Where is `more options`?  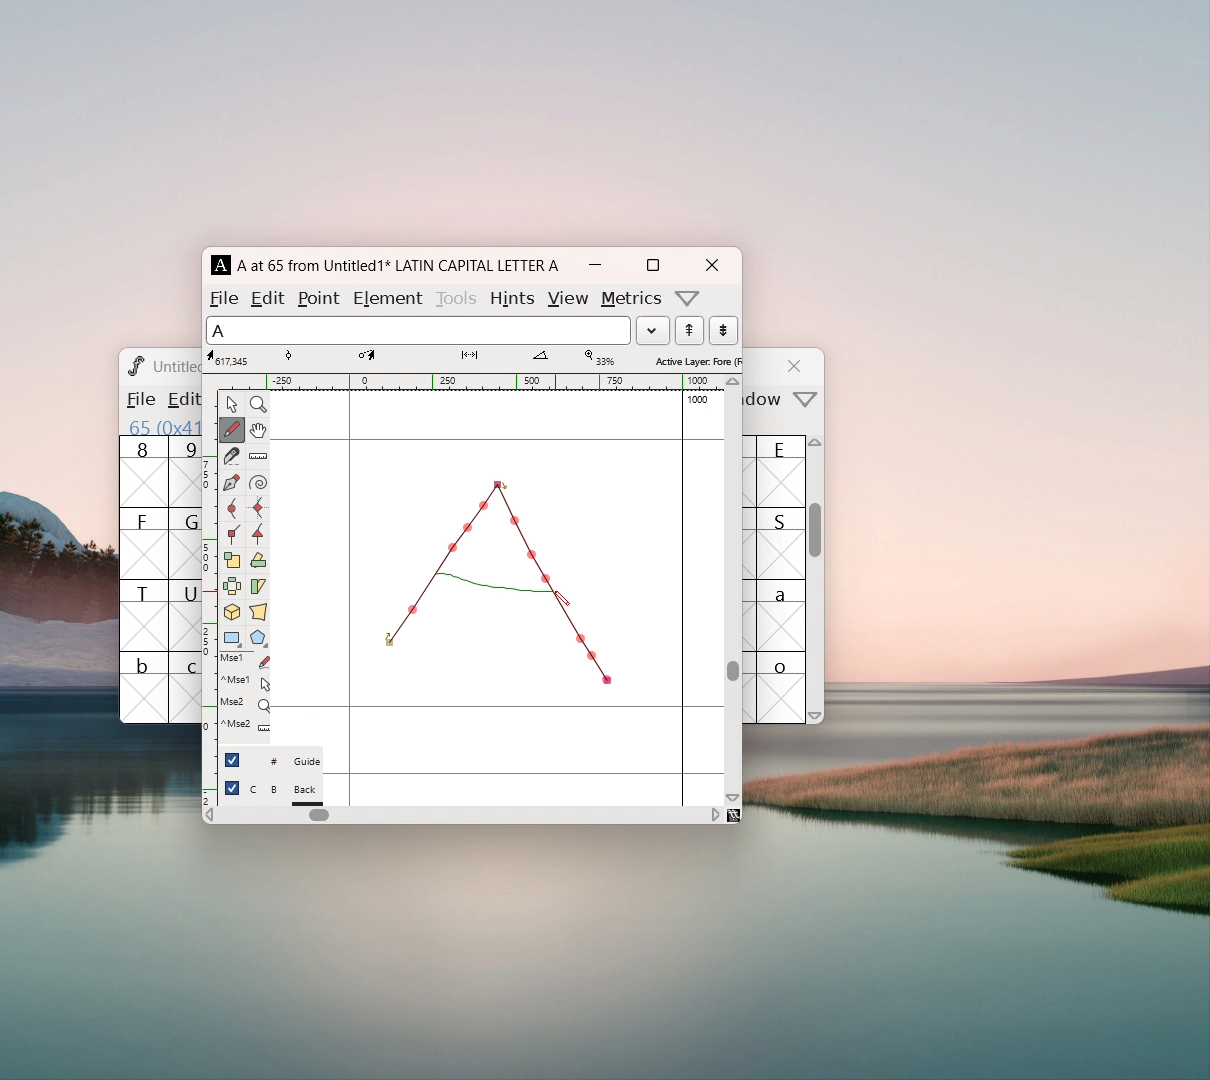
more options is located at coordinates (806, 401).